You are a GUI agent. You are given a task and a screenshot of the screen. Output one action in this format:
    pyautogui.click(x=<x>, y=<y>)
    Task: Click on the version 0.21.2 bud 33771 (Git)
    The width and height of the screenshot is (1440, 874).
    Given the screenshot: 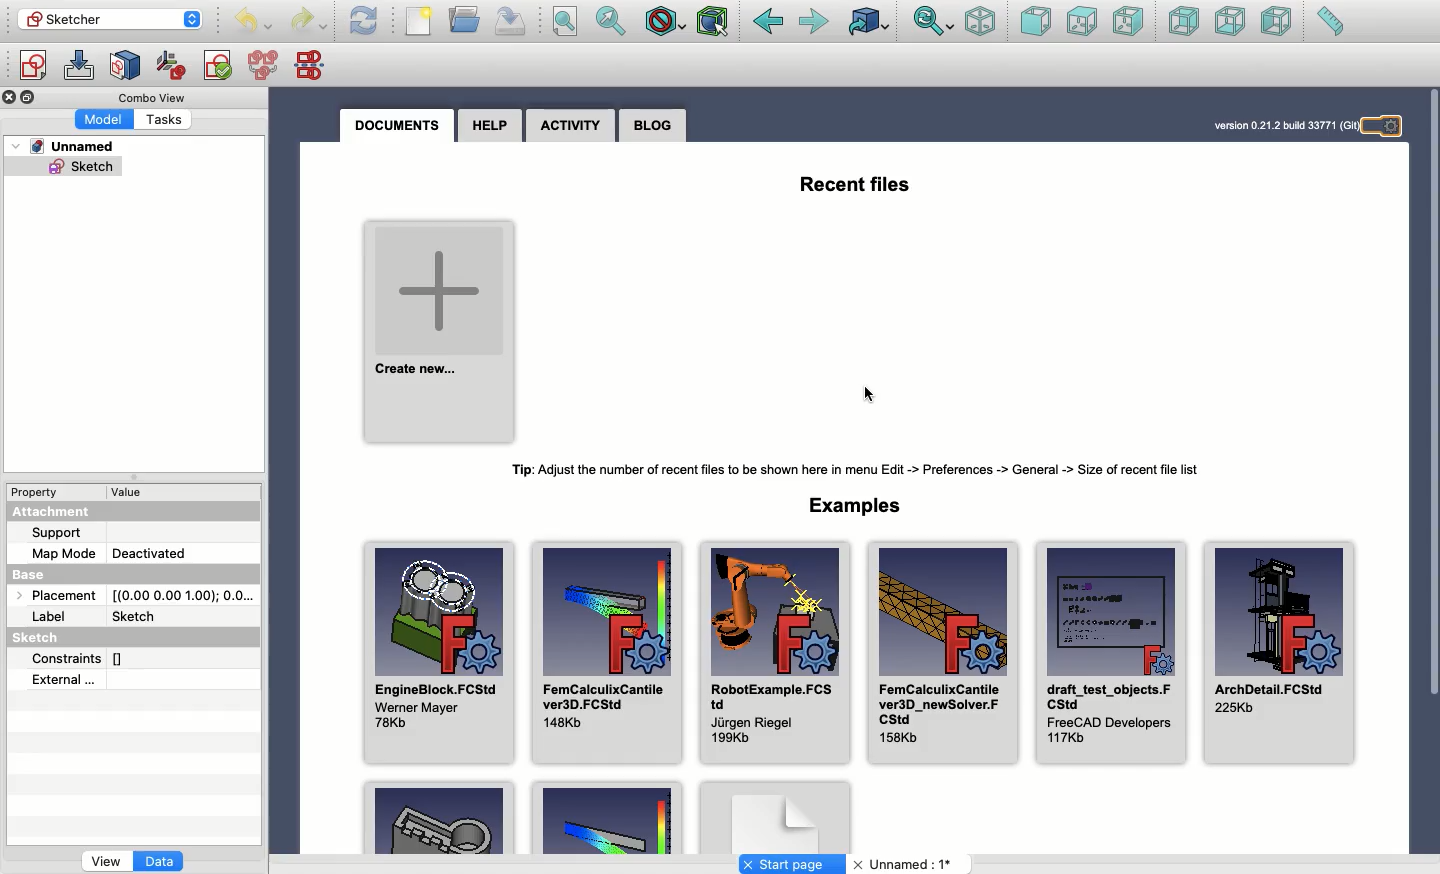 What is the action you would take?
    pyautogui.click(x=1282, y=124)
    